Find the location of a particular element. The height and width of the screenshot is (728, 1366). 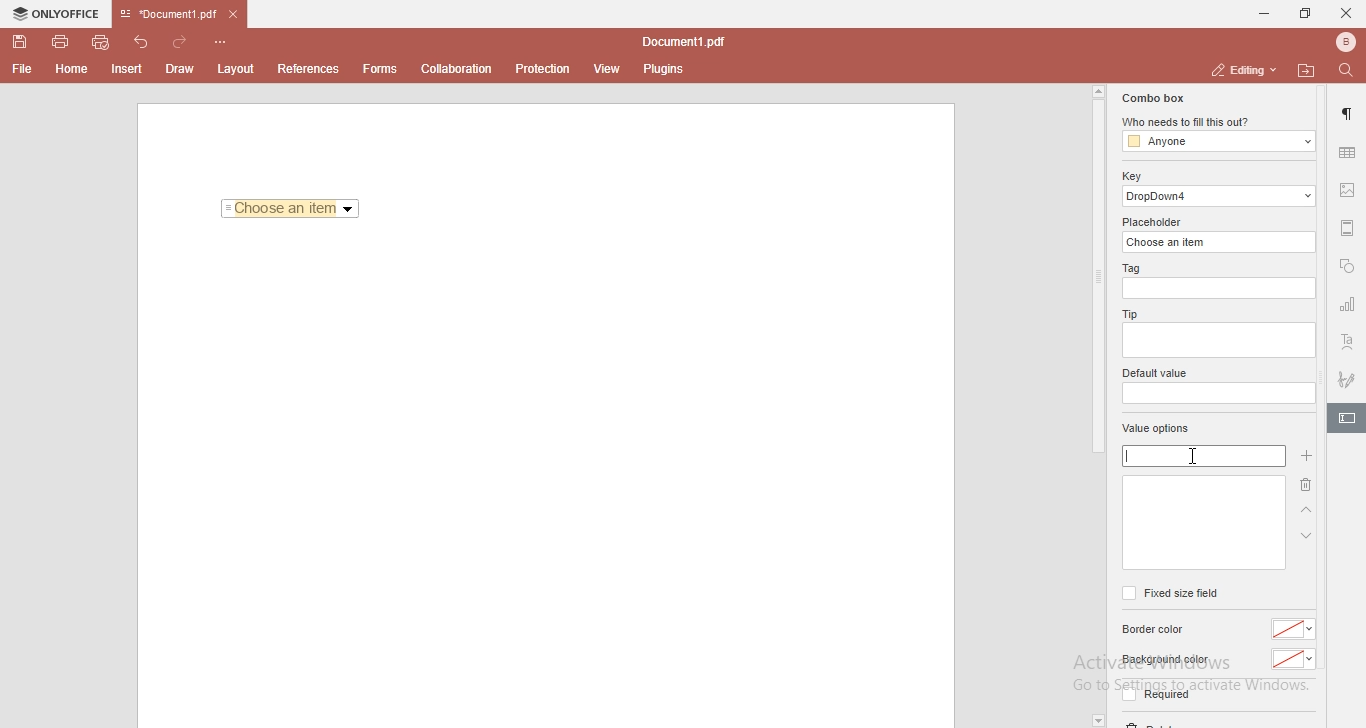

bluetooth is located at coordinates (1340, 42).